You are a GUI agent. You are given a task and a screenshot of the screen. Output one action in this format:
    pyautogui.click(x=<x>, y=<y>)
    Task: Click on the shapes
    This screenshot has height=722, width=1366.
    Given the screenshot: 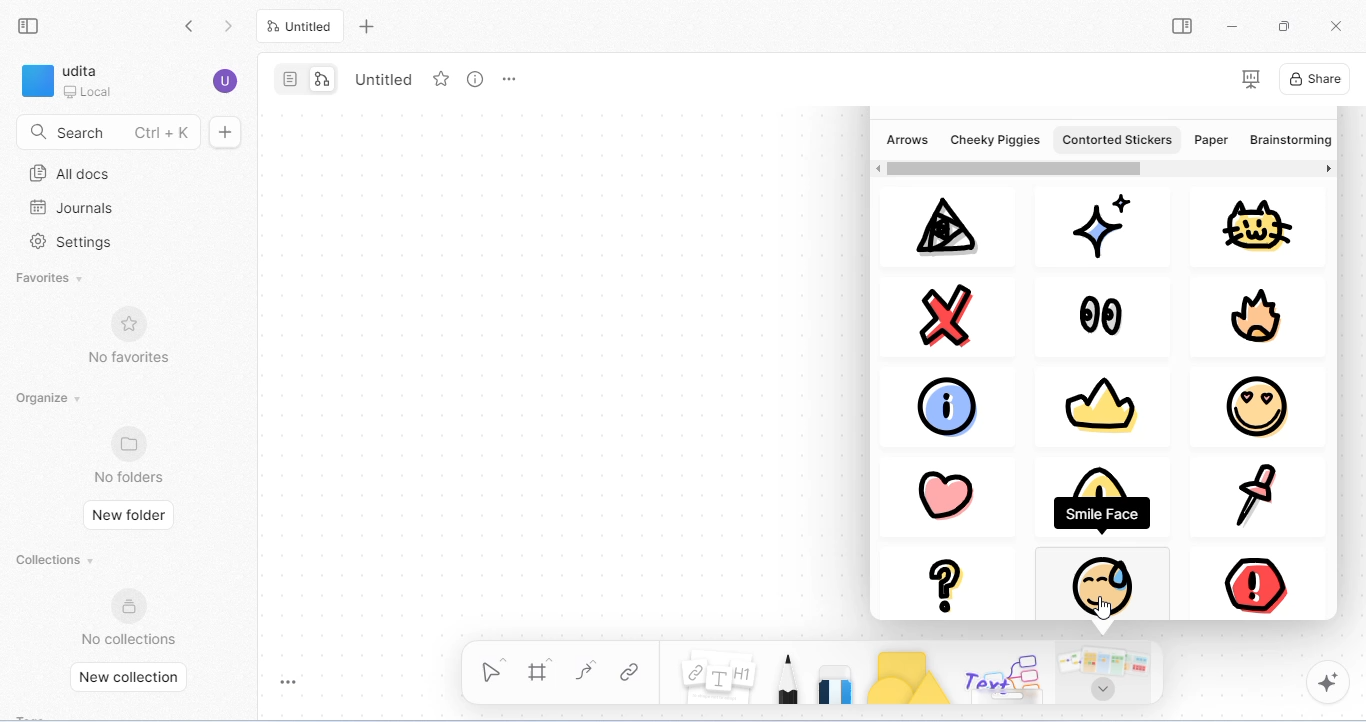 What is the action you would take?
    pyautogui.click(x=908, y=677)
    